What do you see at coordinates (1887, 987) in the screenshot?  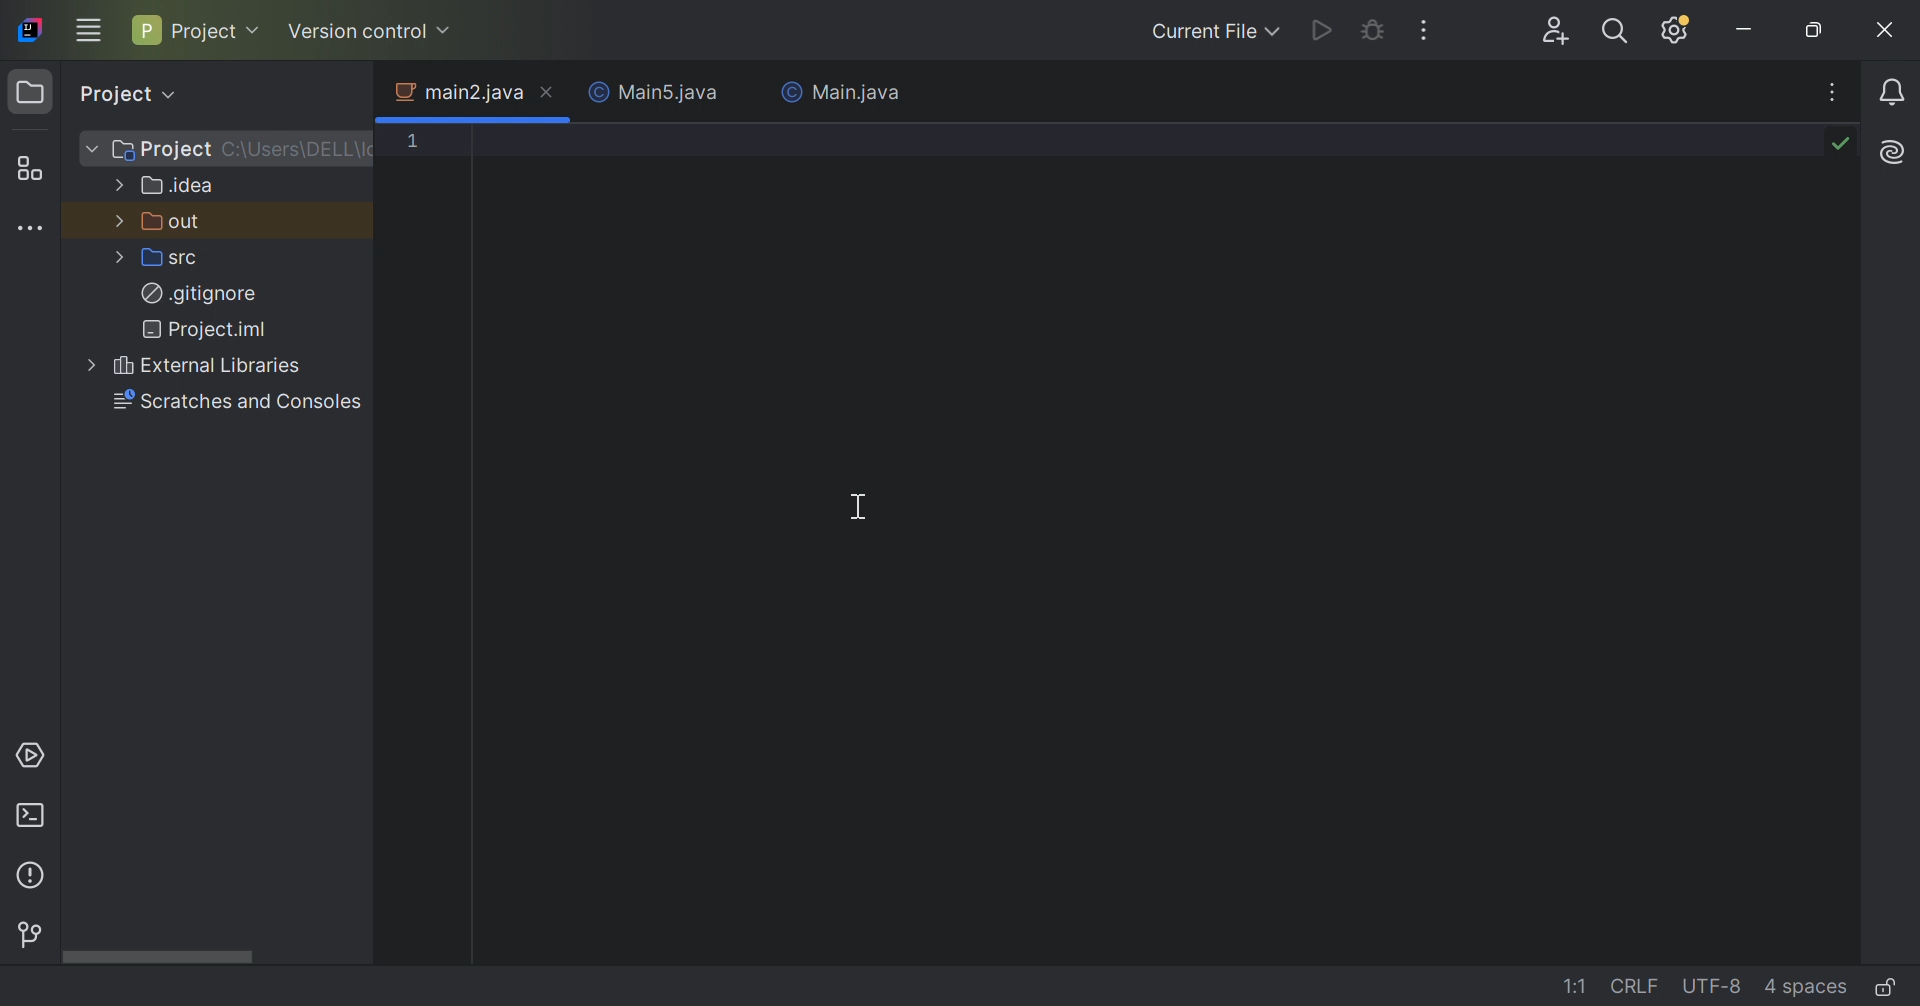 I see `Make file read only` at bounding box center [1887, 987].